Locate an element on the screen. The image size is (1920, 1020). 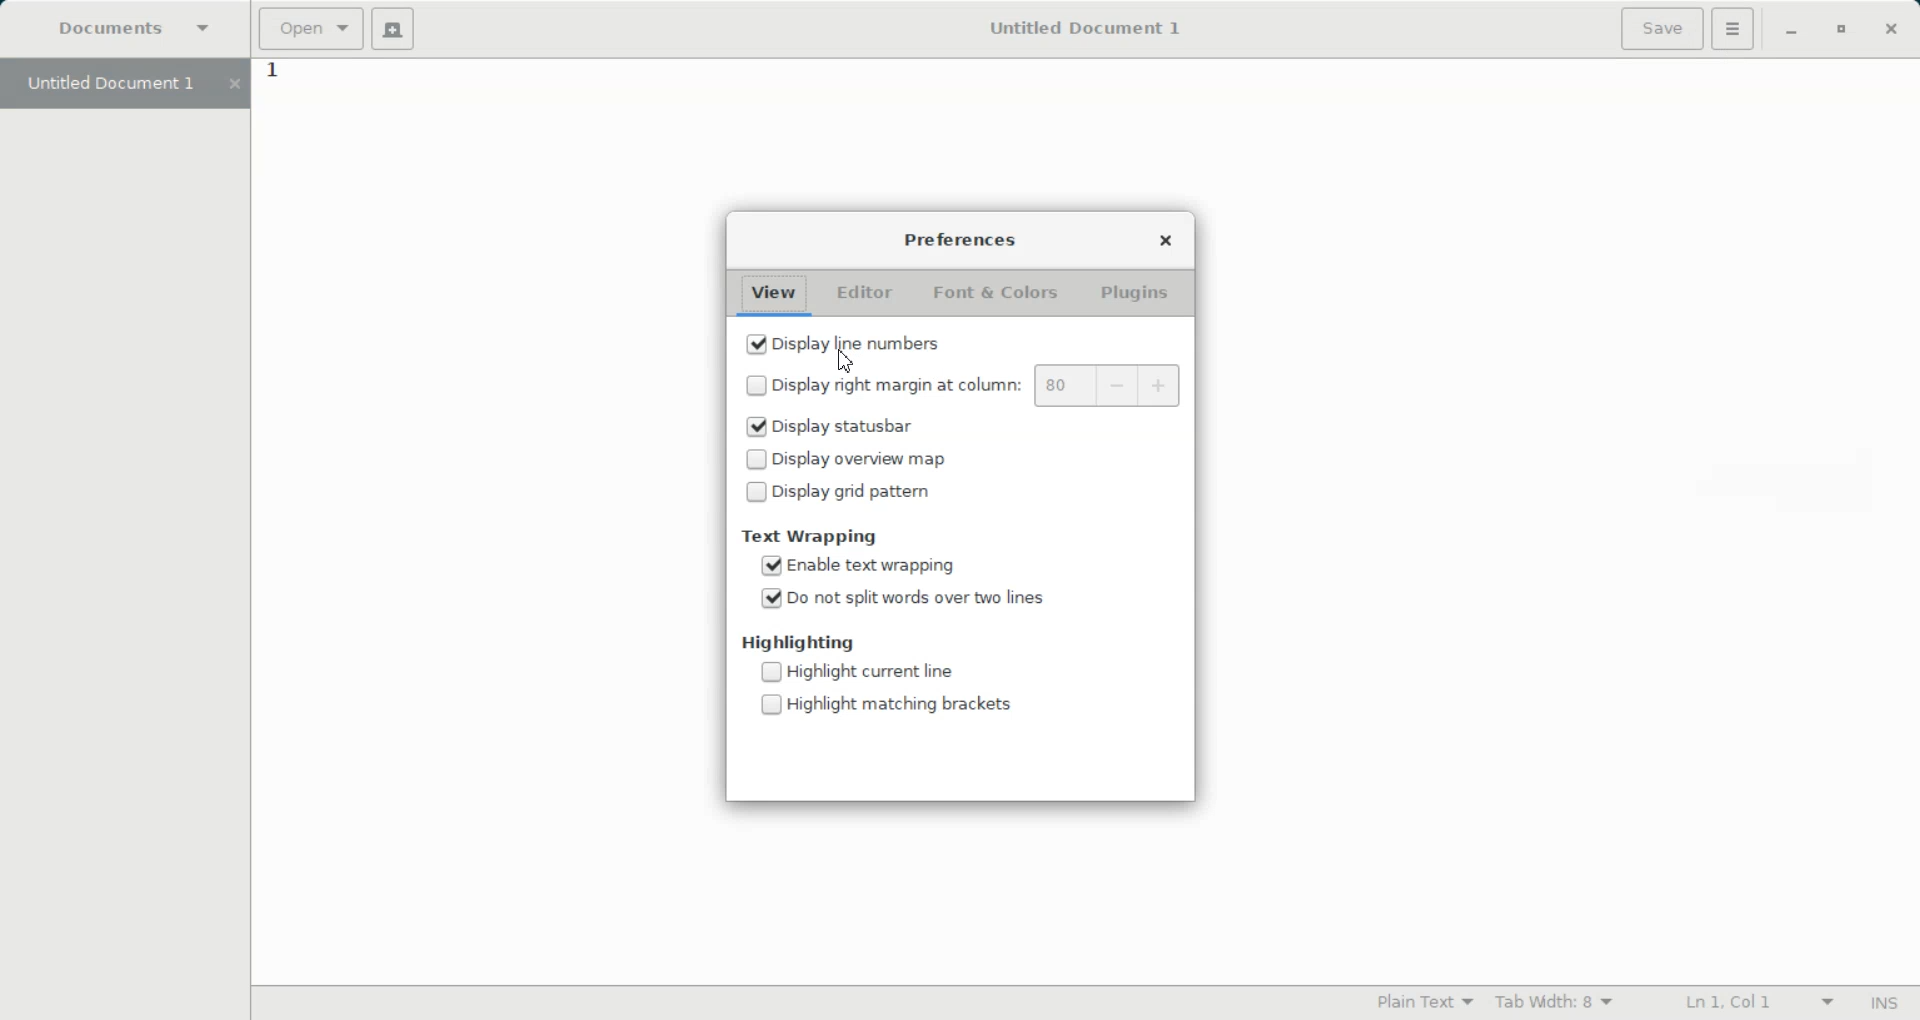
(un)check Disable Display right margin at column is located at coordinates (881, 382).